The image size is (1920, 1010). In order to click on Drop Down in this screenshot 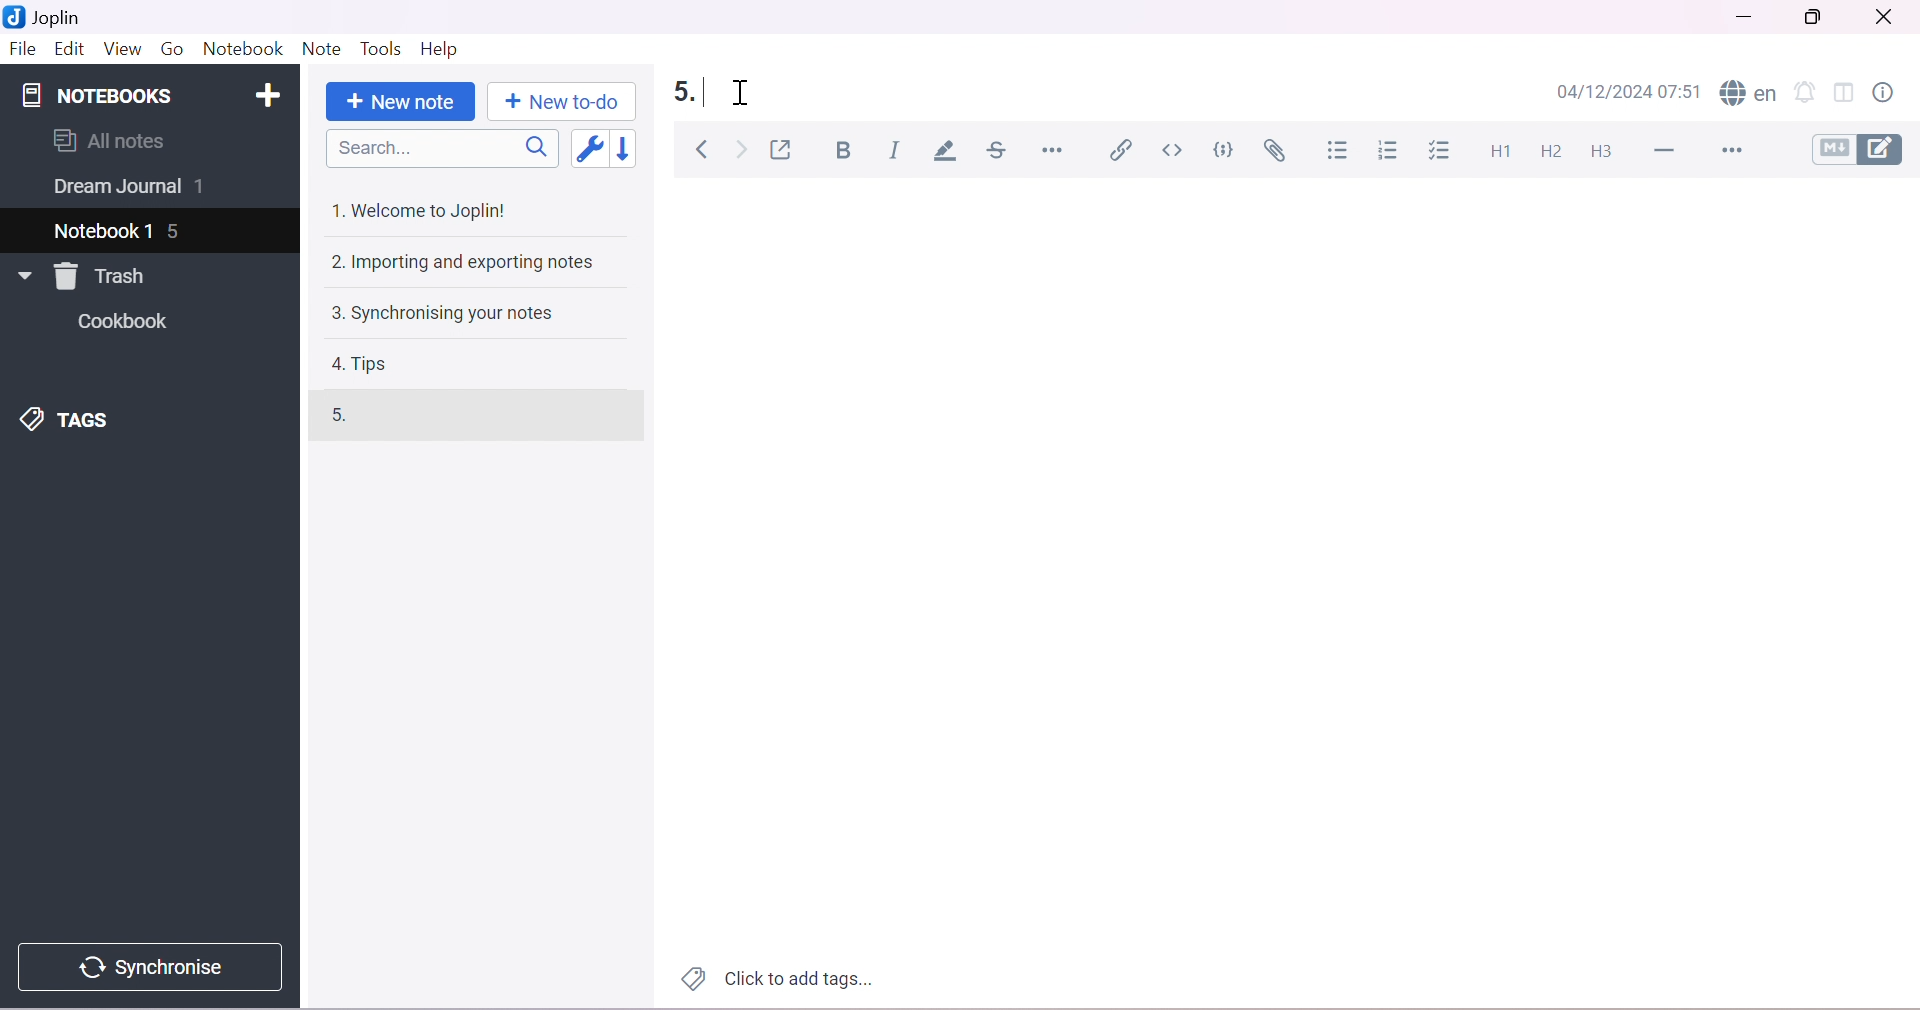, I will do `click(20, 276)`.